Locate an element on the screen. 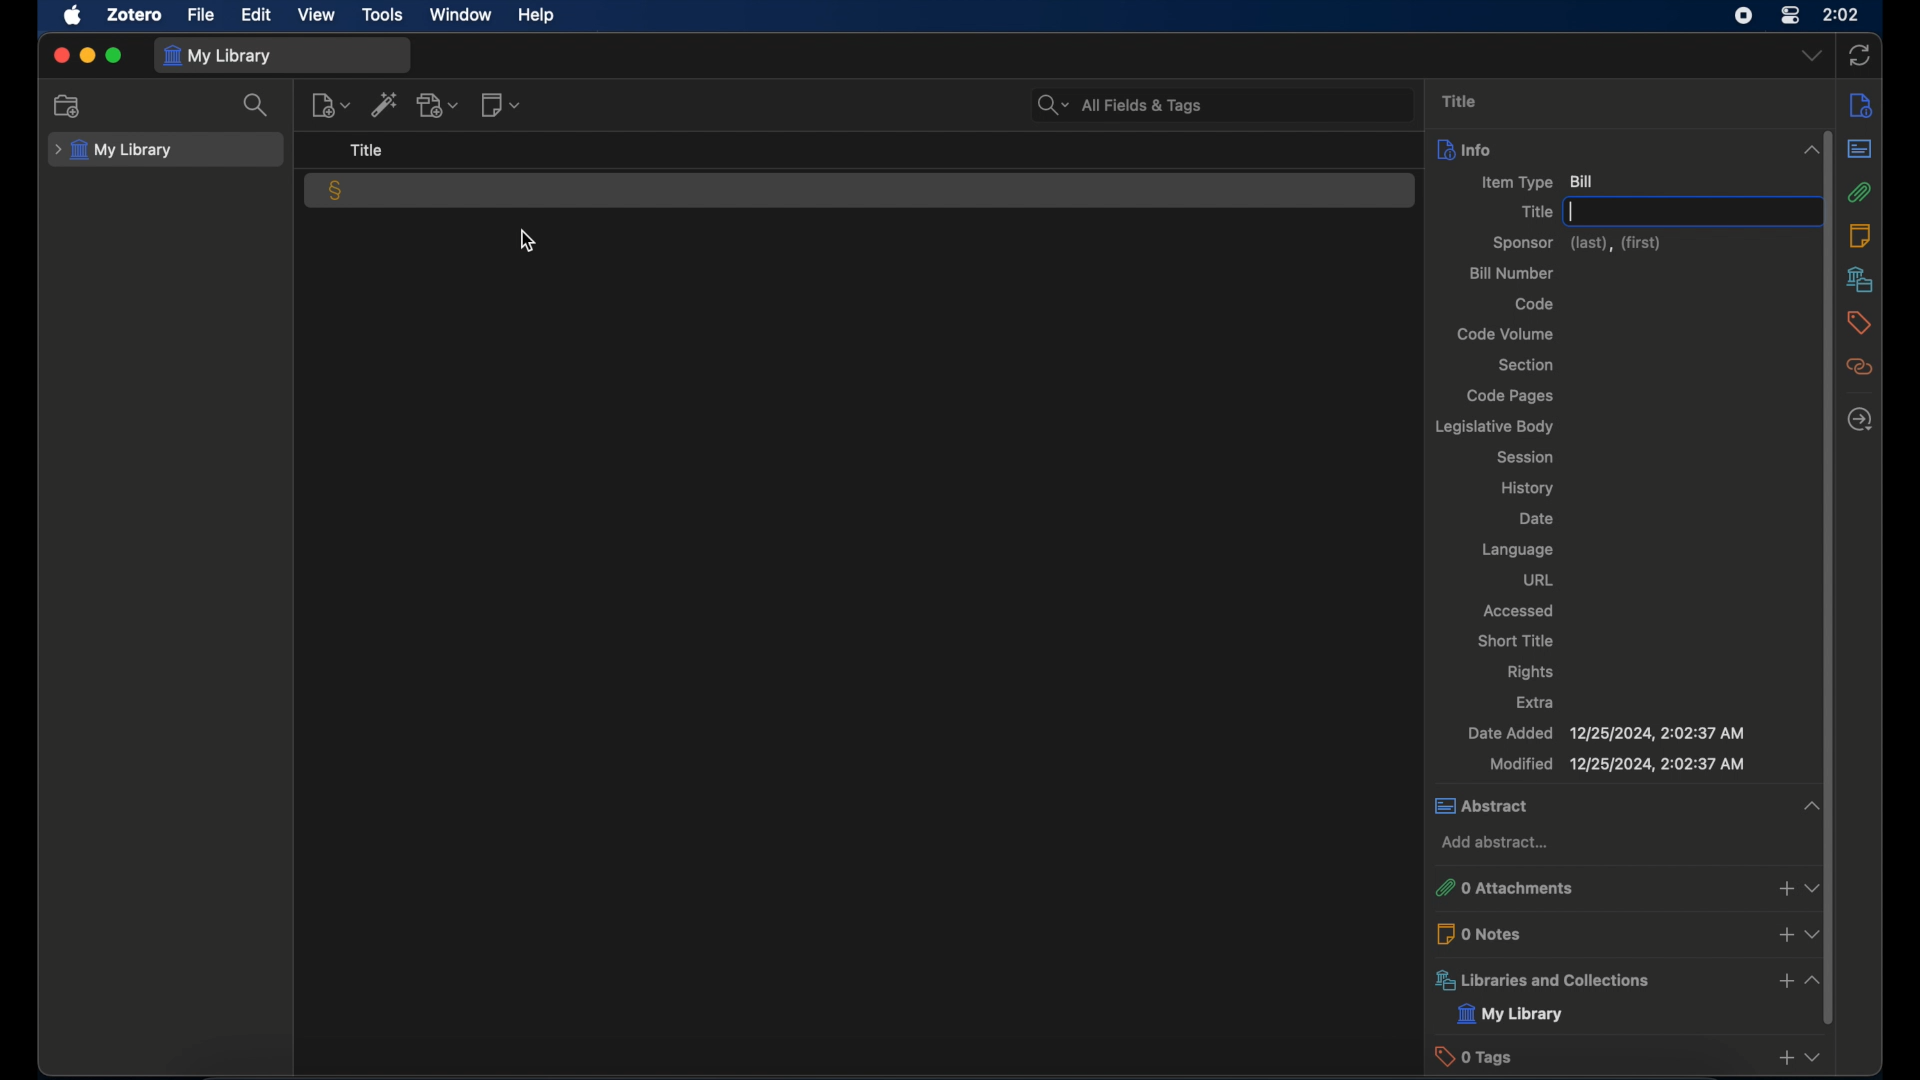  accessed is located at coordinates (1517, 610).